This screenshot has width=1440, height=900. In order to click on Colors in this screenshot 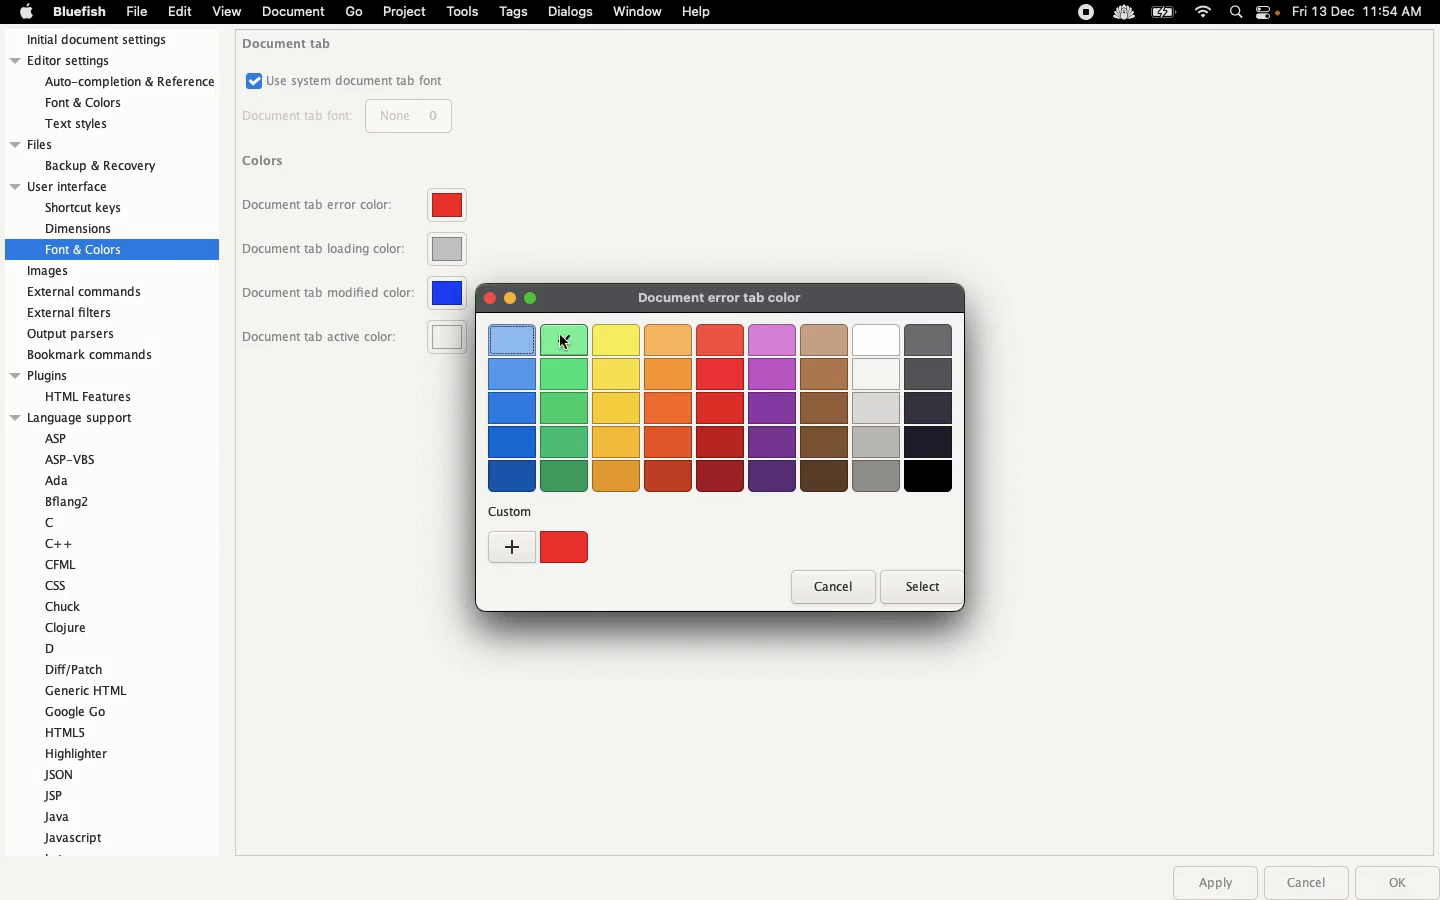, I will do `click(722, 408)`.